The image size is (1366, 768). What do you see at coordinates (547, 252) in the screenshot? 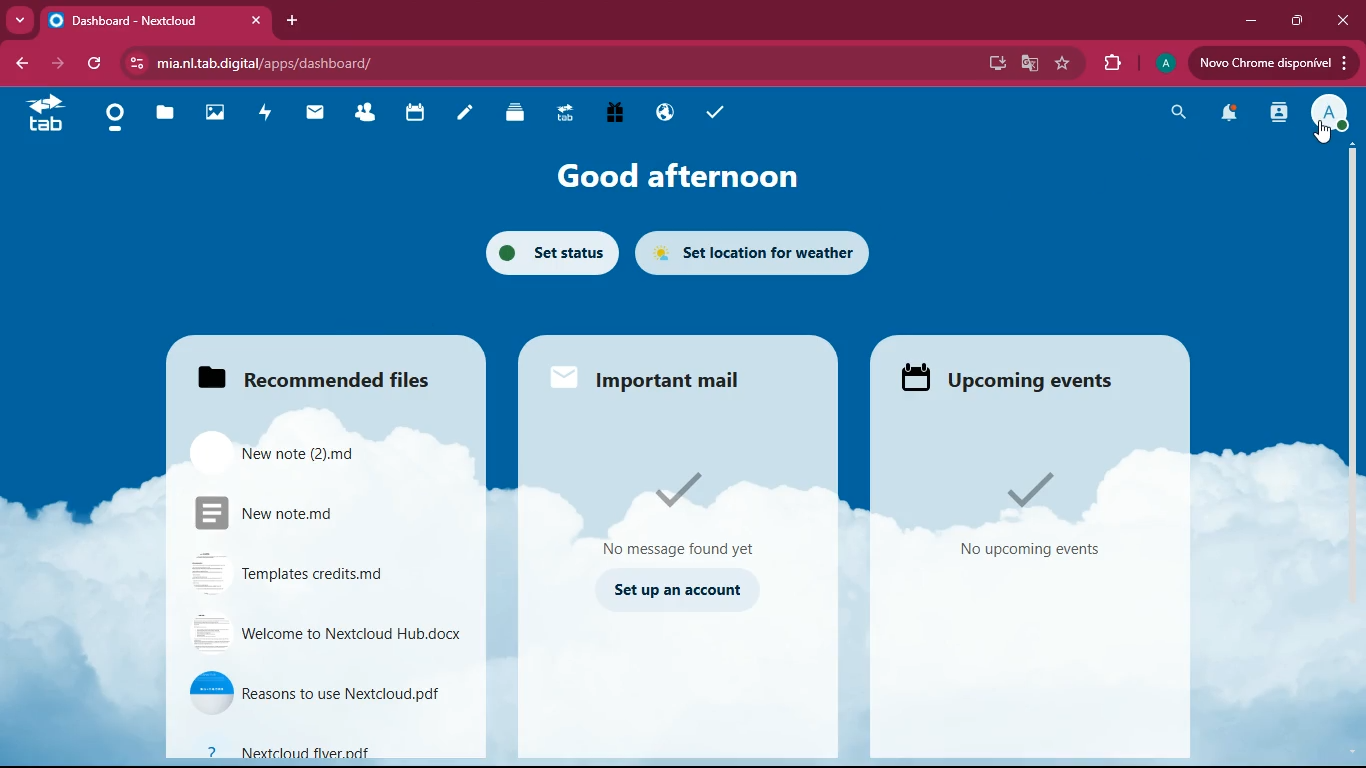
I see `set status` at bounding box center [547, 252].